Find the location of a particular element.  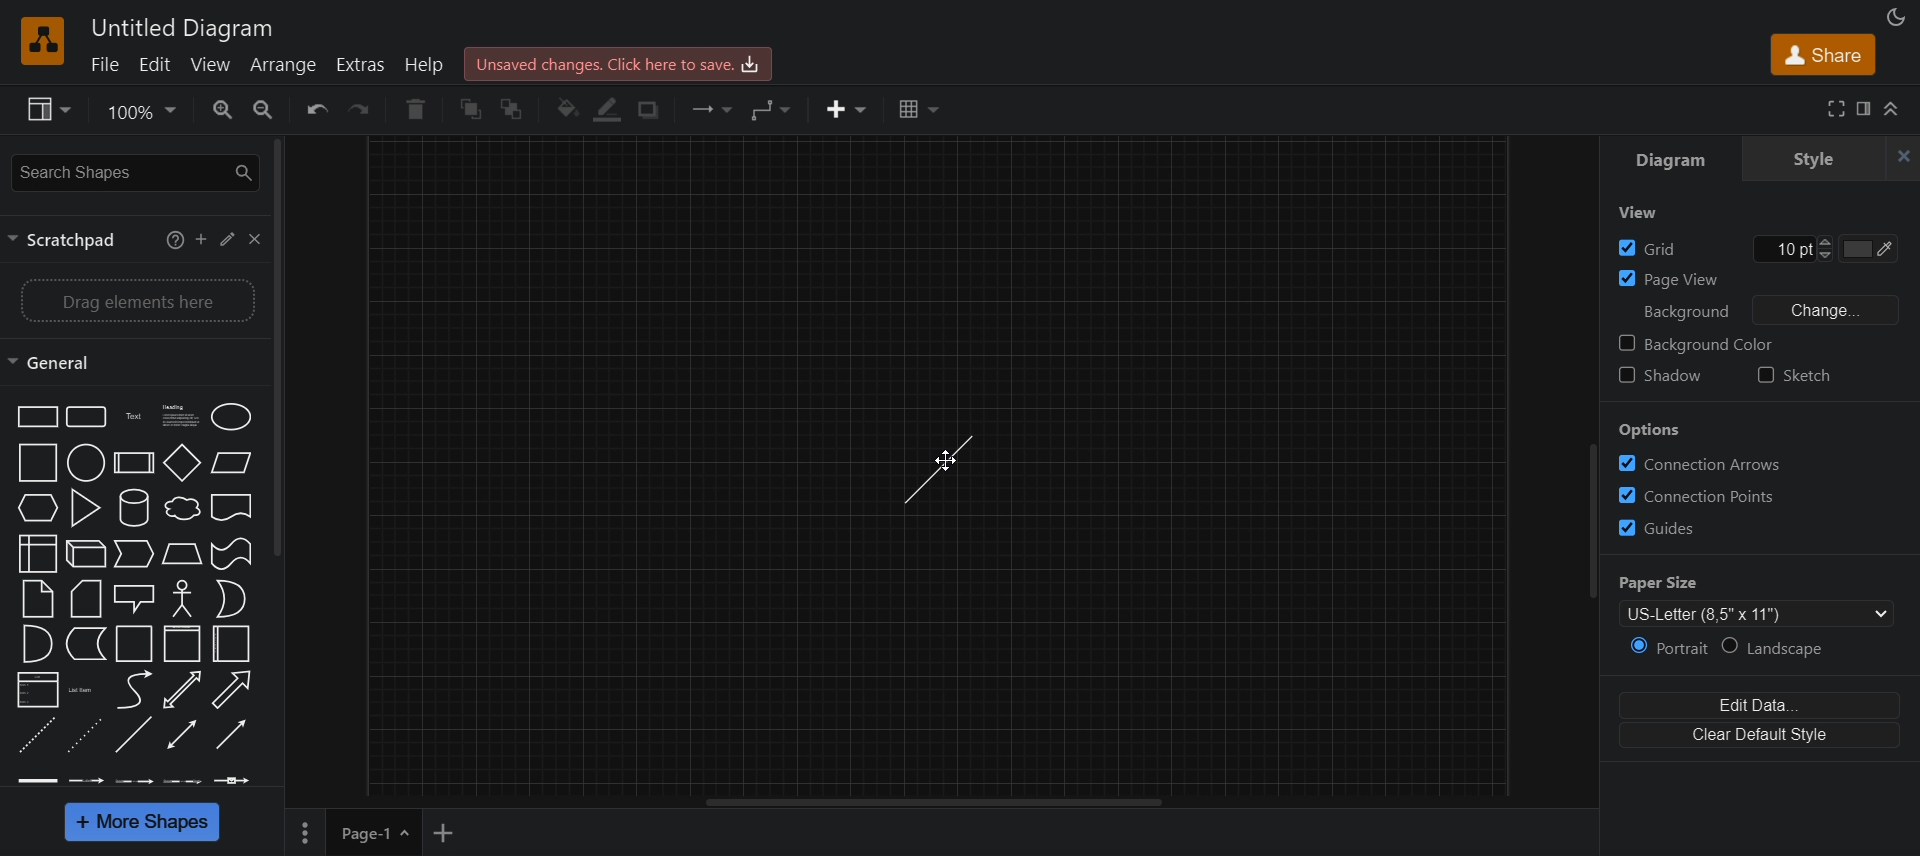

Unsaved changes. Click here to save is located at coordinates (619, 62).